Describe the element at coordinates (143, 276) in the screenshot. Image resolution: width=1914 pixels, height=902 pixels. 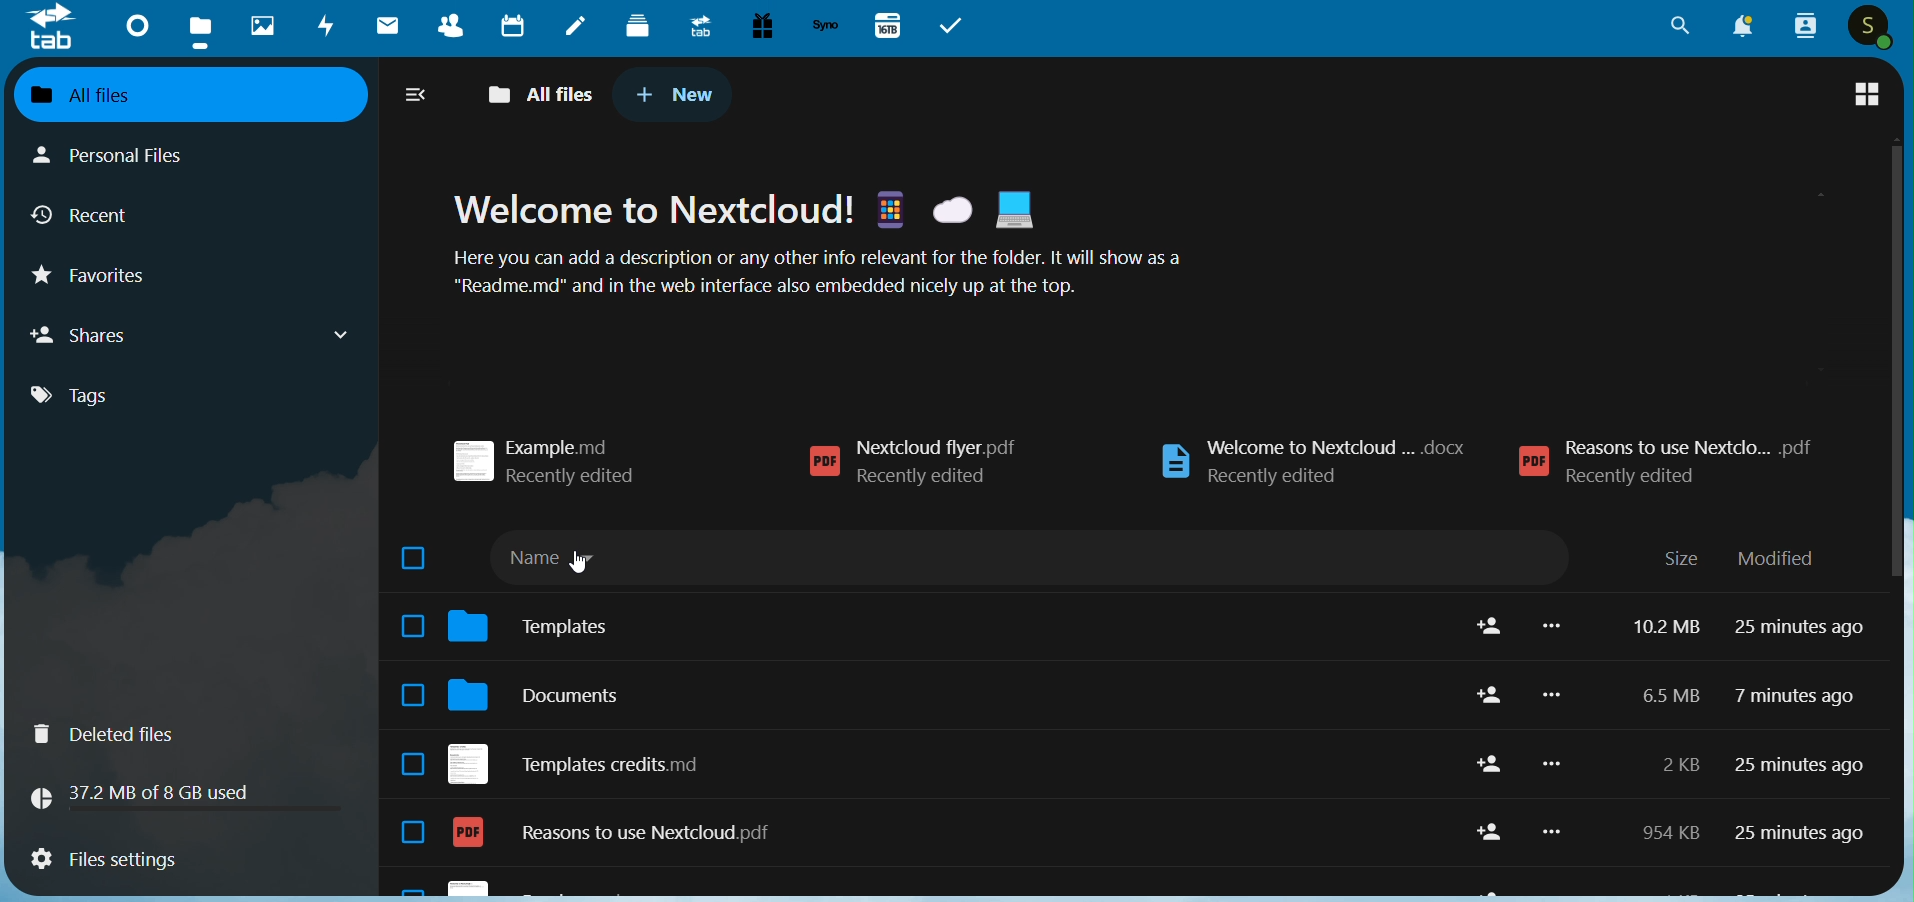
I see `Favorites` at that location.